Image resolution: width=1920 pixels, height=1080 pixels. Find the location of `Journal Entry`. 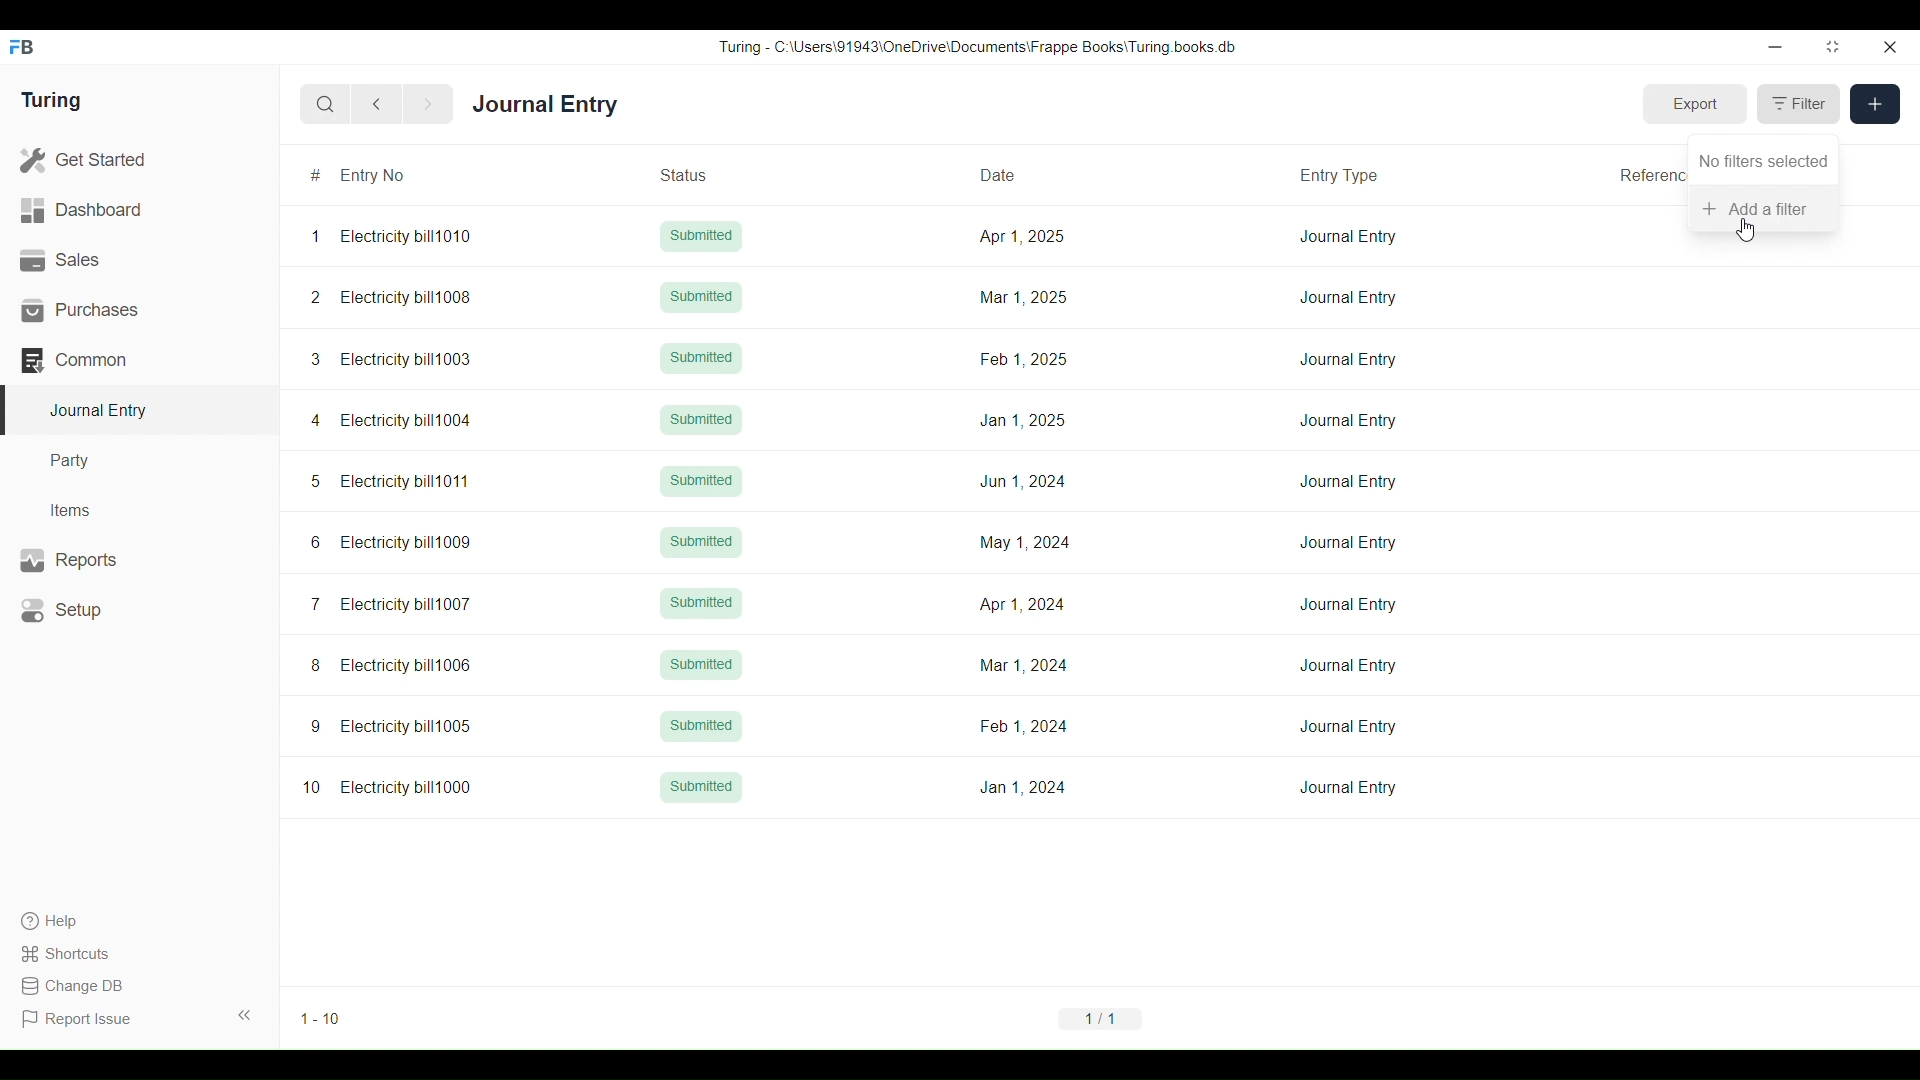

Journal Entry is located at coordinates (1348, 419).